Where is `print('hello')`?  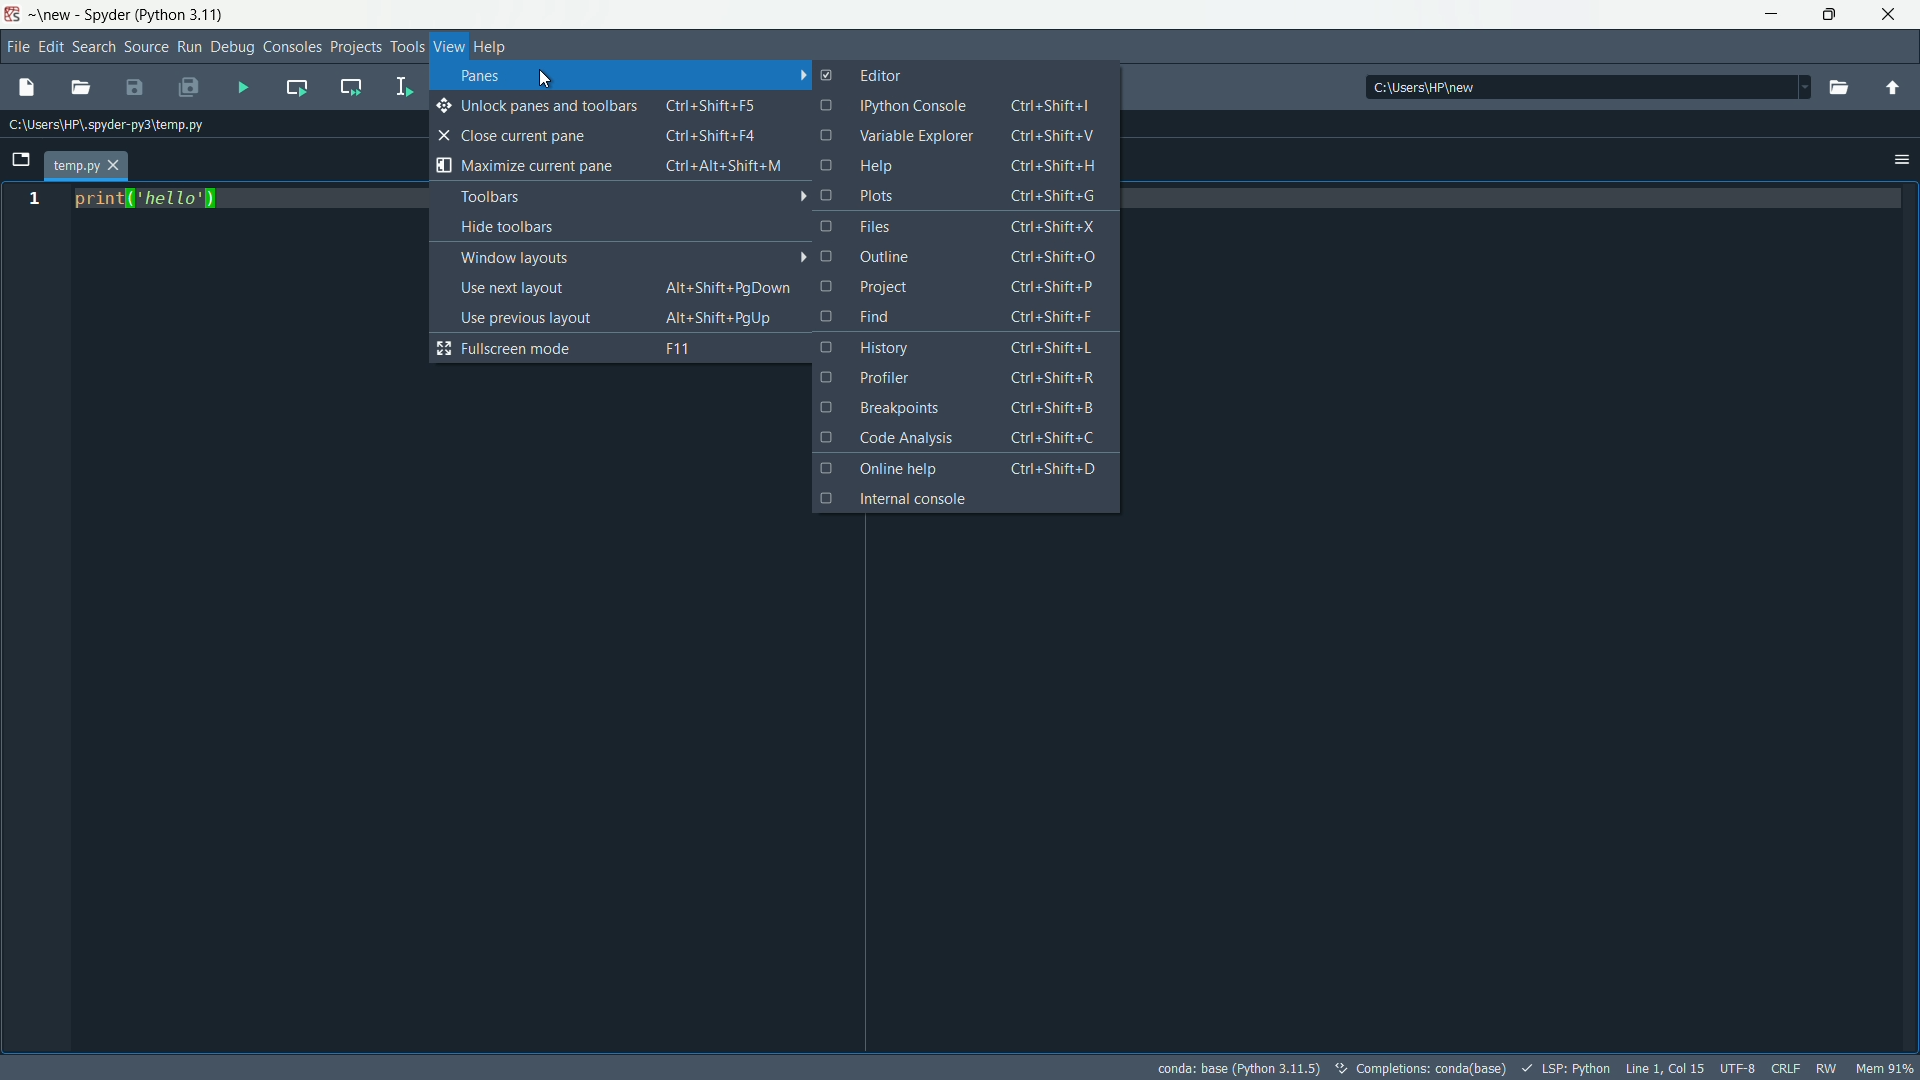 print('hello') is located at coordinates (152, 199).